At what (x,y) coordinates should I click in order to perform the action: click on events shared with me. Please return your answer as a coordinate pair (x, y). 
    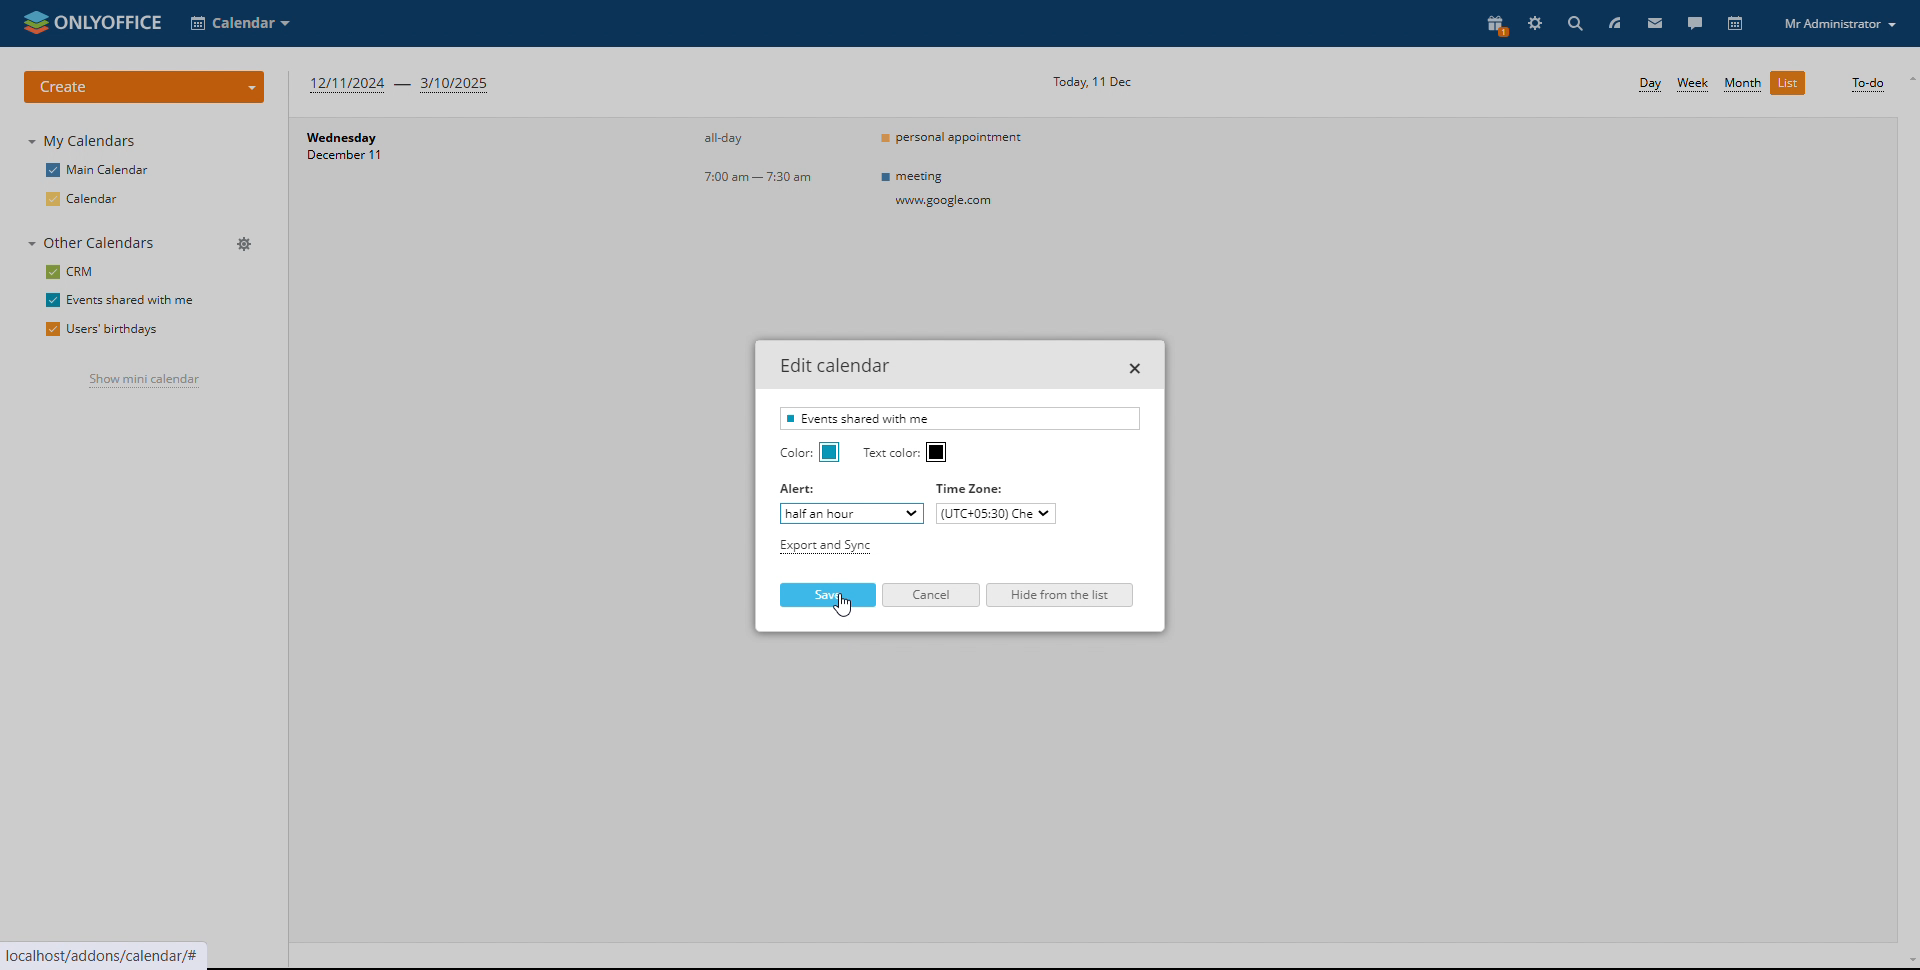
    Looking at the image, I should click on (119, 300).